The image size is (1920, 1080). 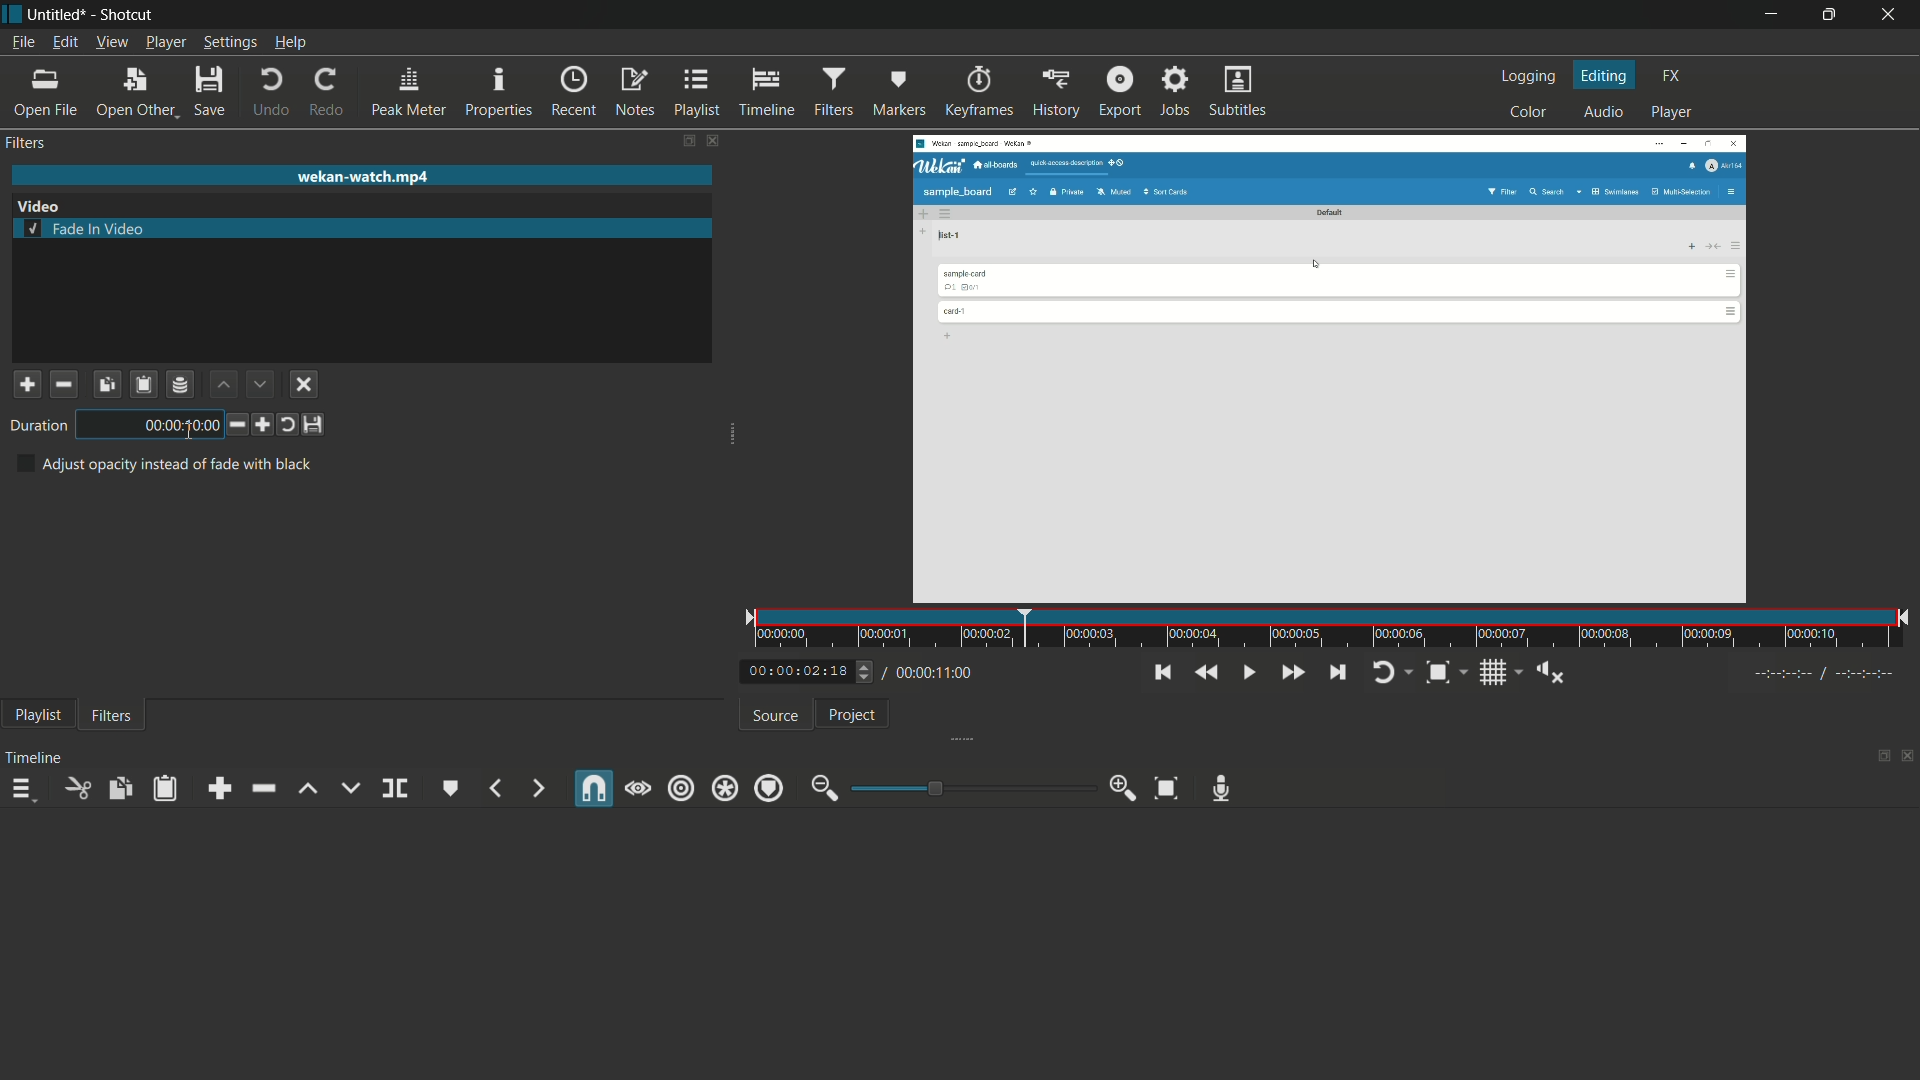 I want to click on playlist, so click(x=39, y=715).